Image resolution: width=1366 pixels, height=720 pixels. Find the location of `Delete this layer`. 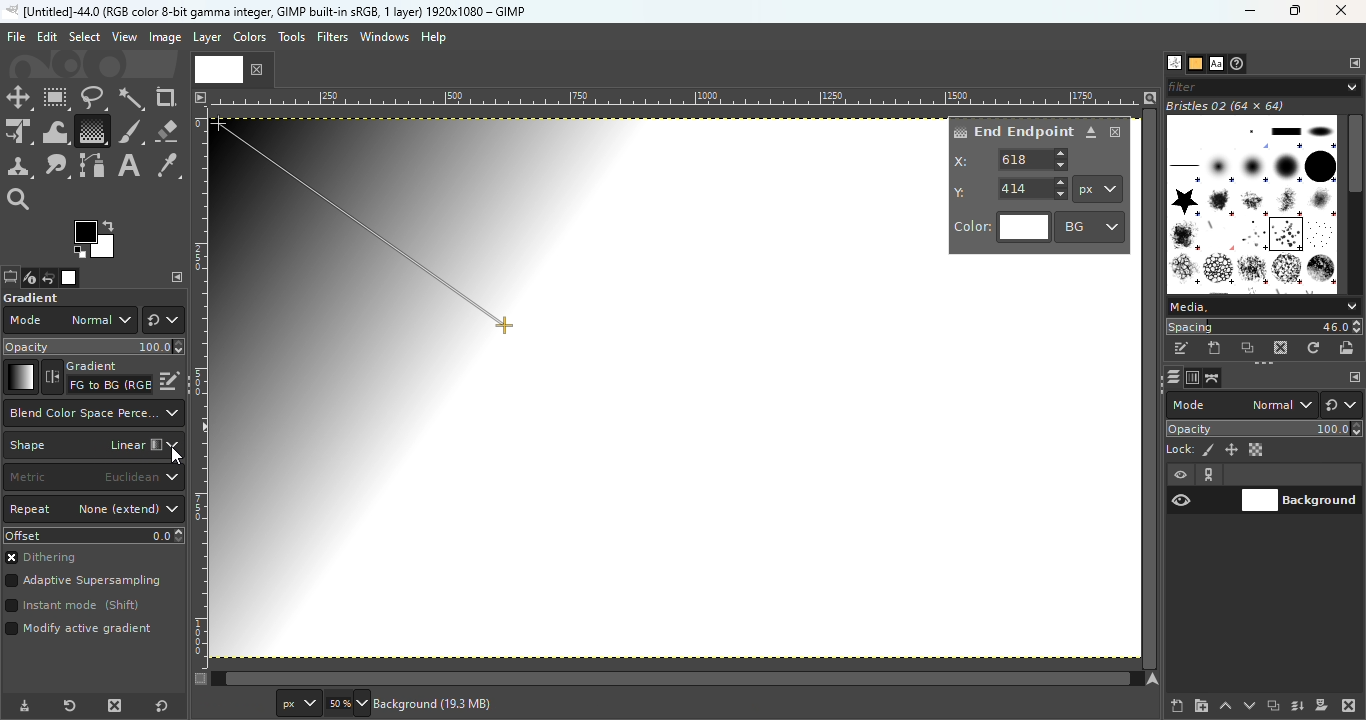

Delete this layer is located at coordinates (1350, 706).